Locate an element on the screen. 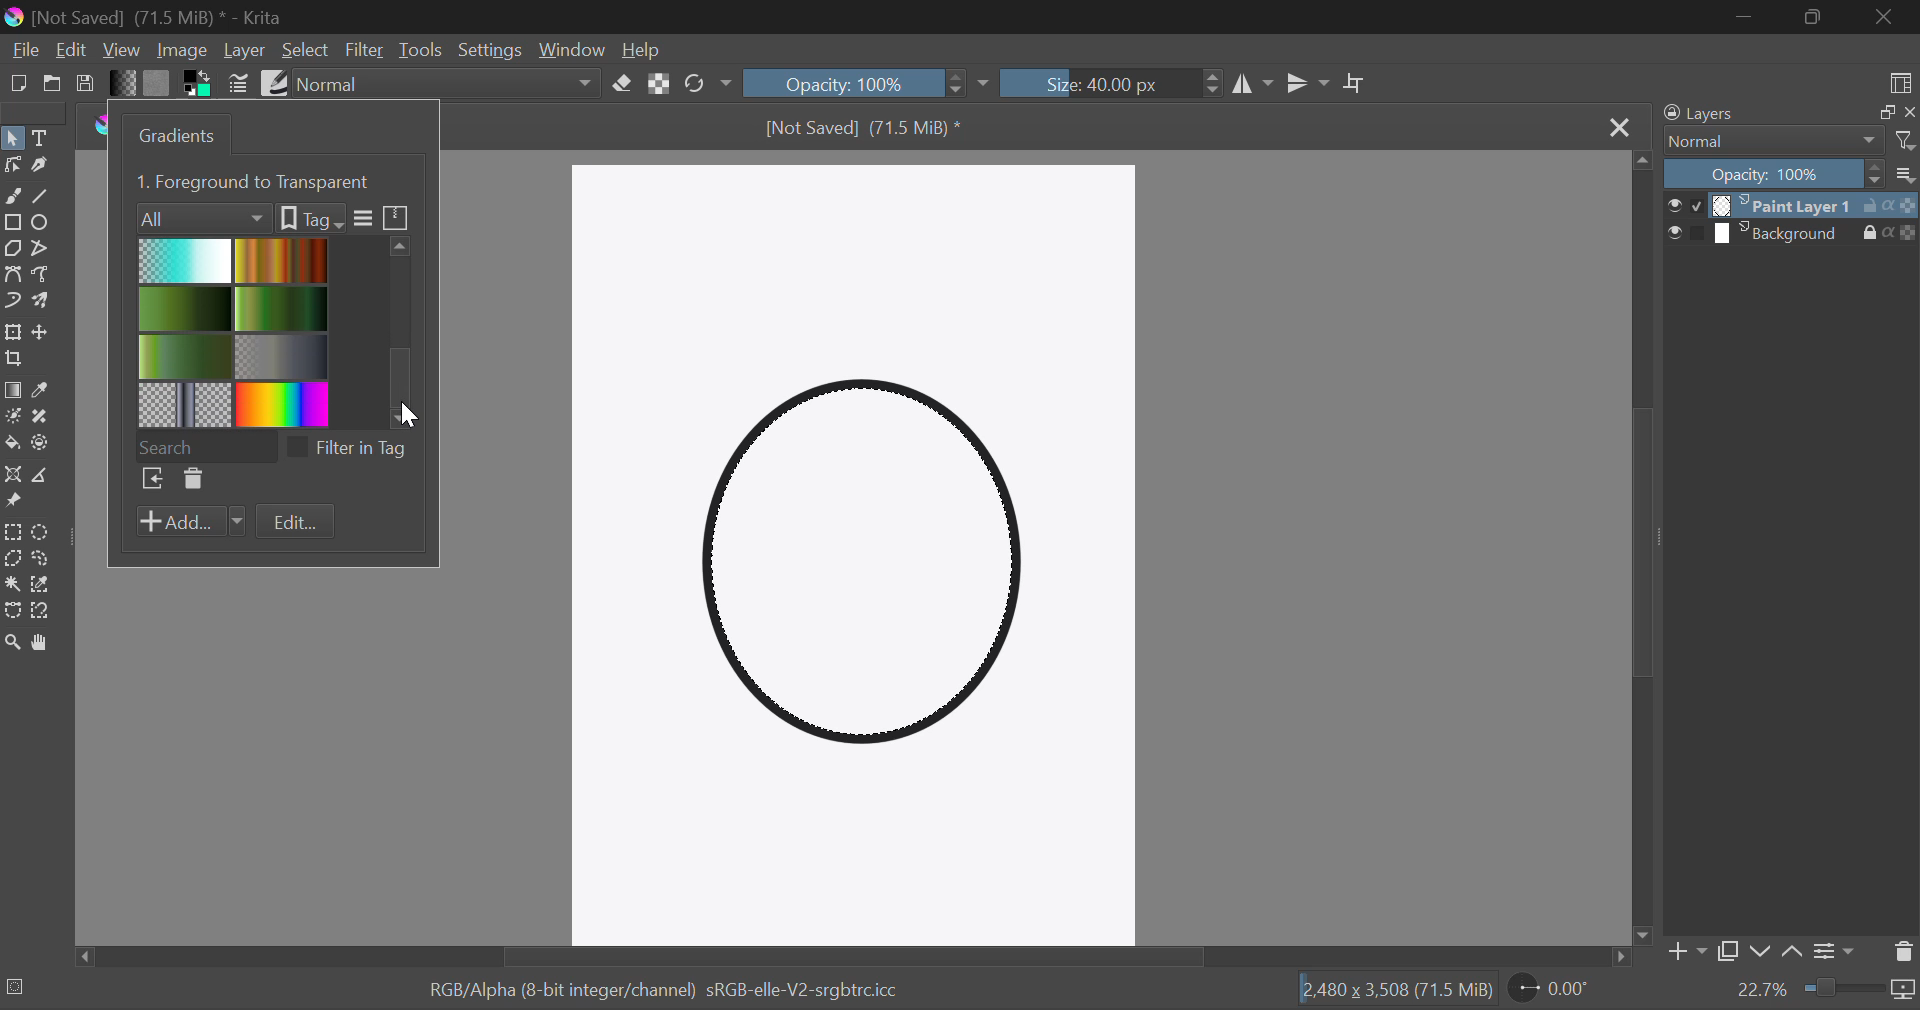  Edit is located at coordinates (294, 520).